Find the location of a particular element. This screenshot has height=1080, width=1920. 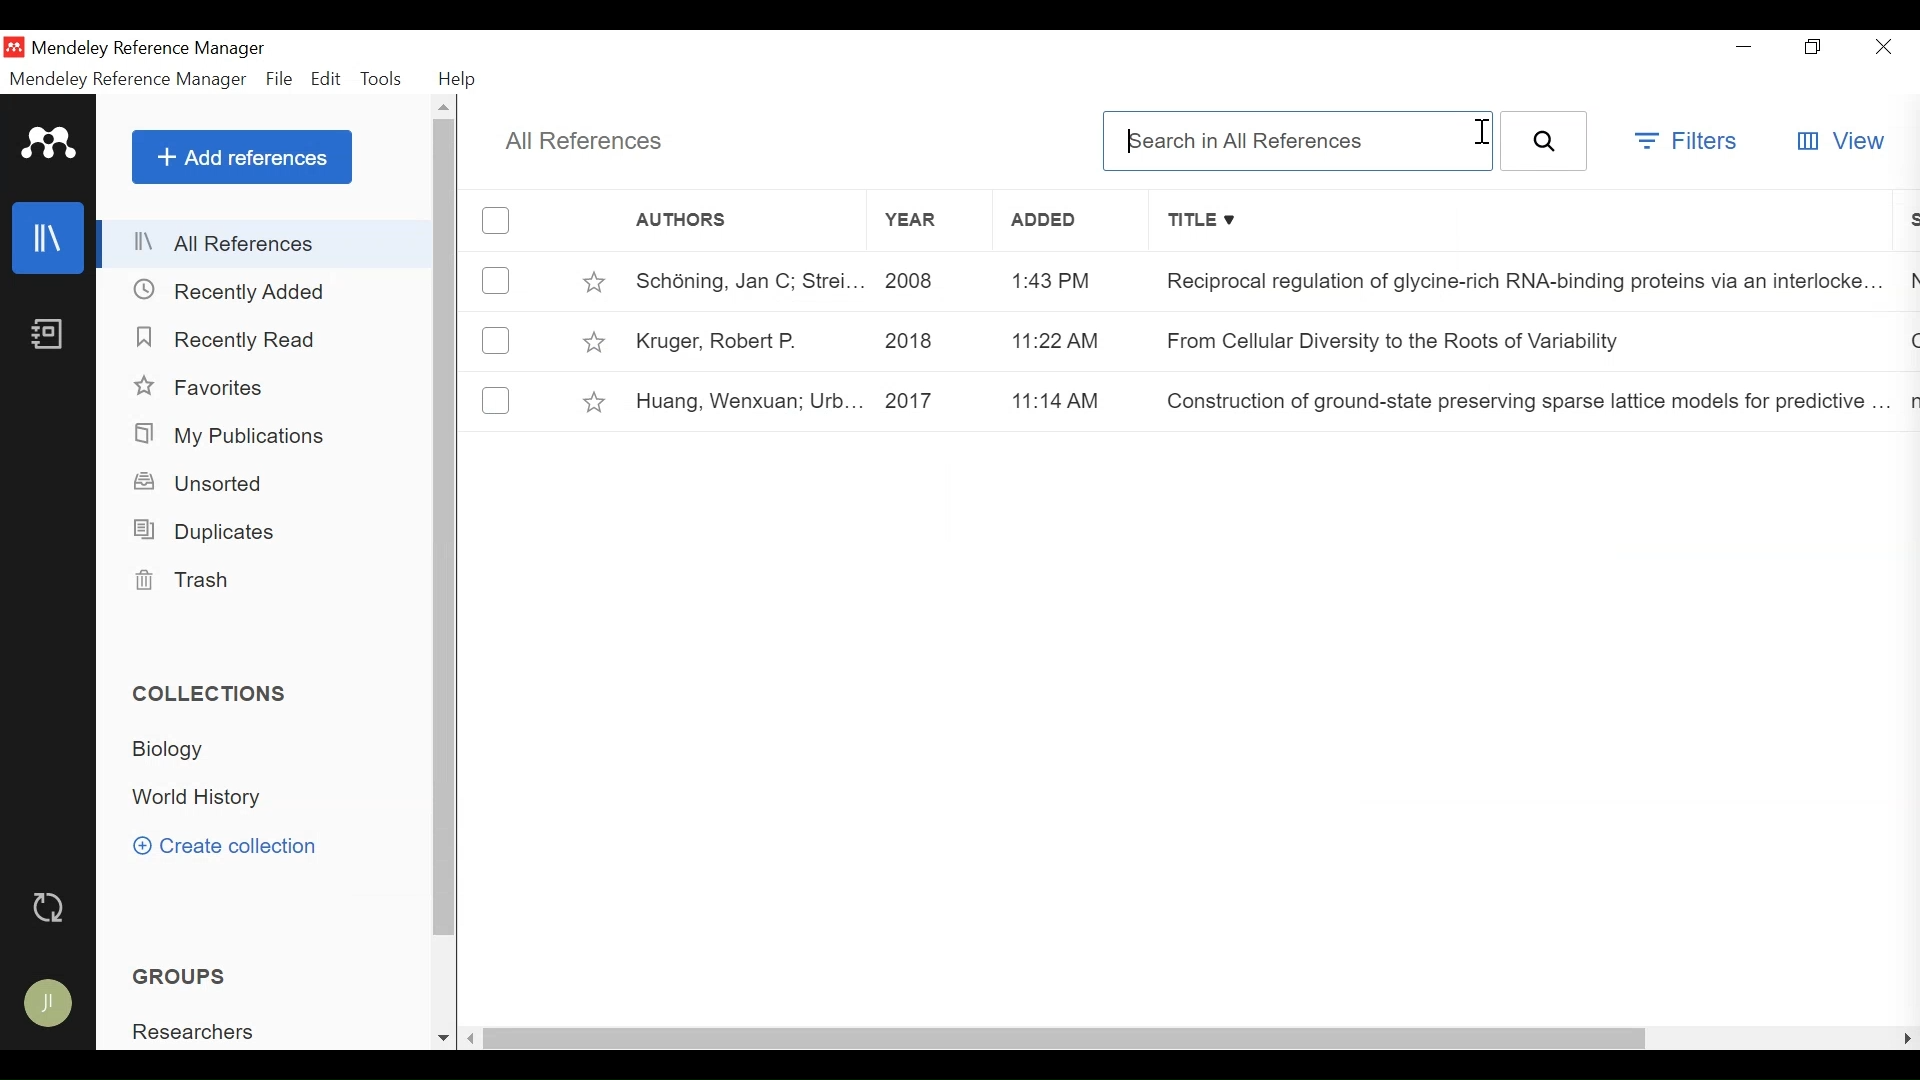

(un)select is located at coordinates (497, 221).